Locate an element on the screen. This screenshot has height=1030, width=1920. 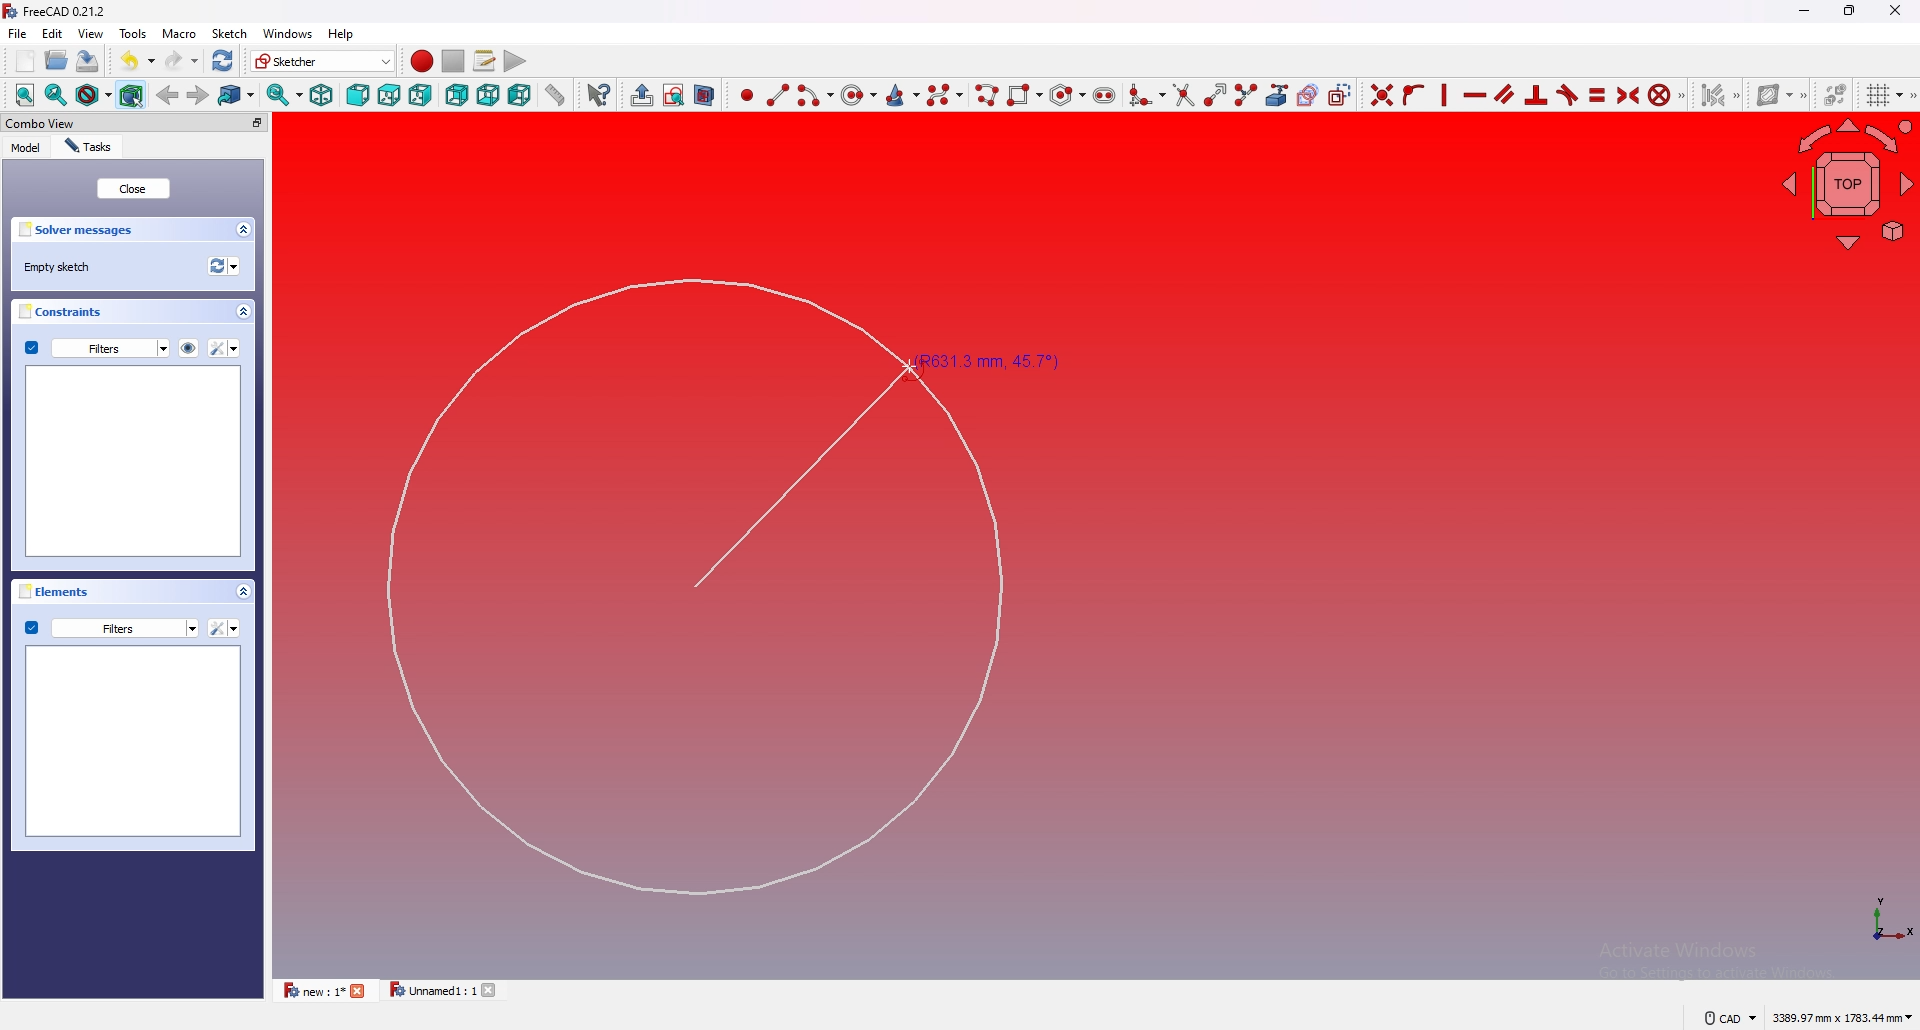
pop out is located at coordinates (257, 123).